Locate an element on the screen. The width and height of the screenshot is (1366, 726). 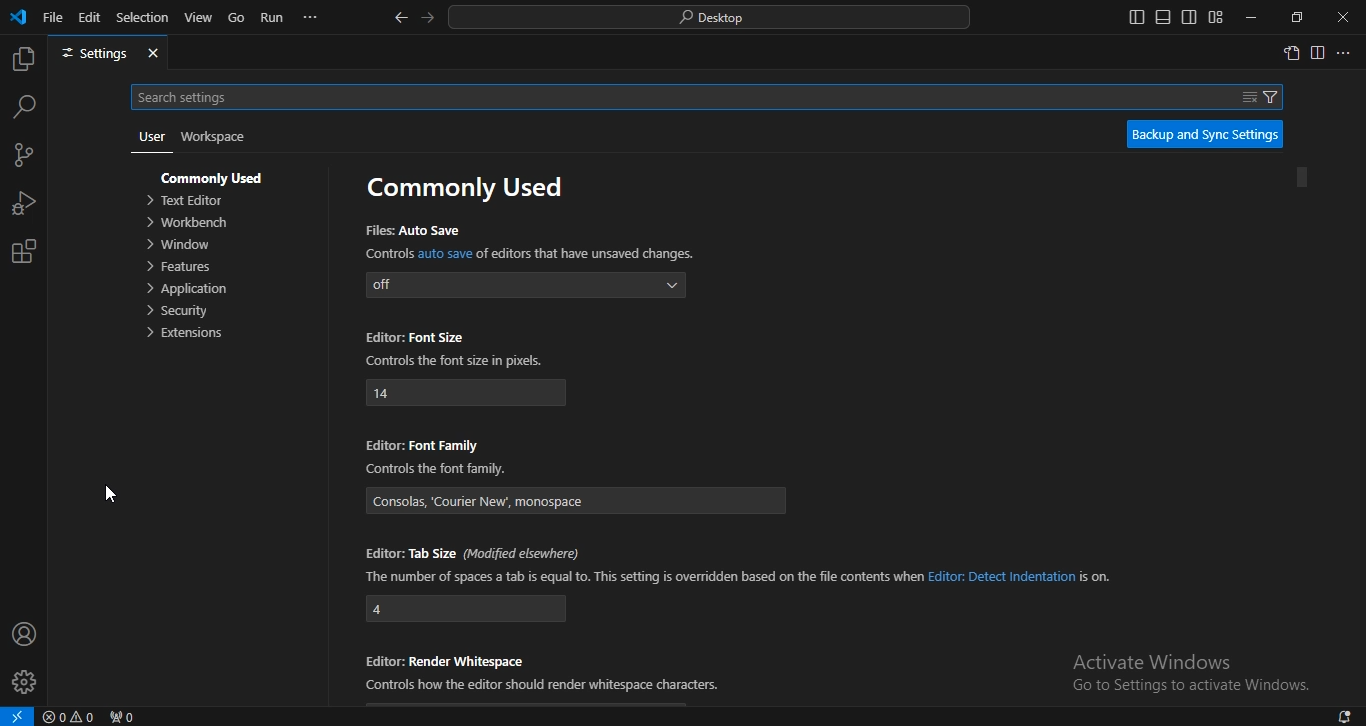
commonly used is located at coordinates (489, 191).